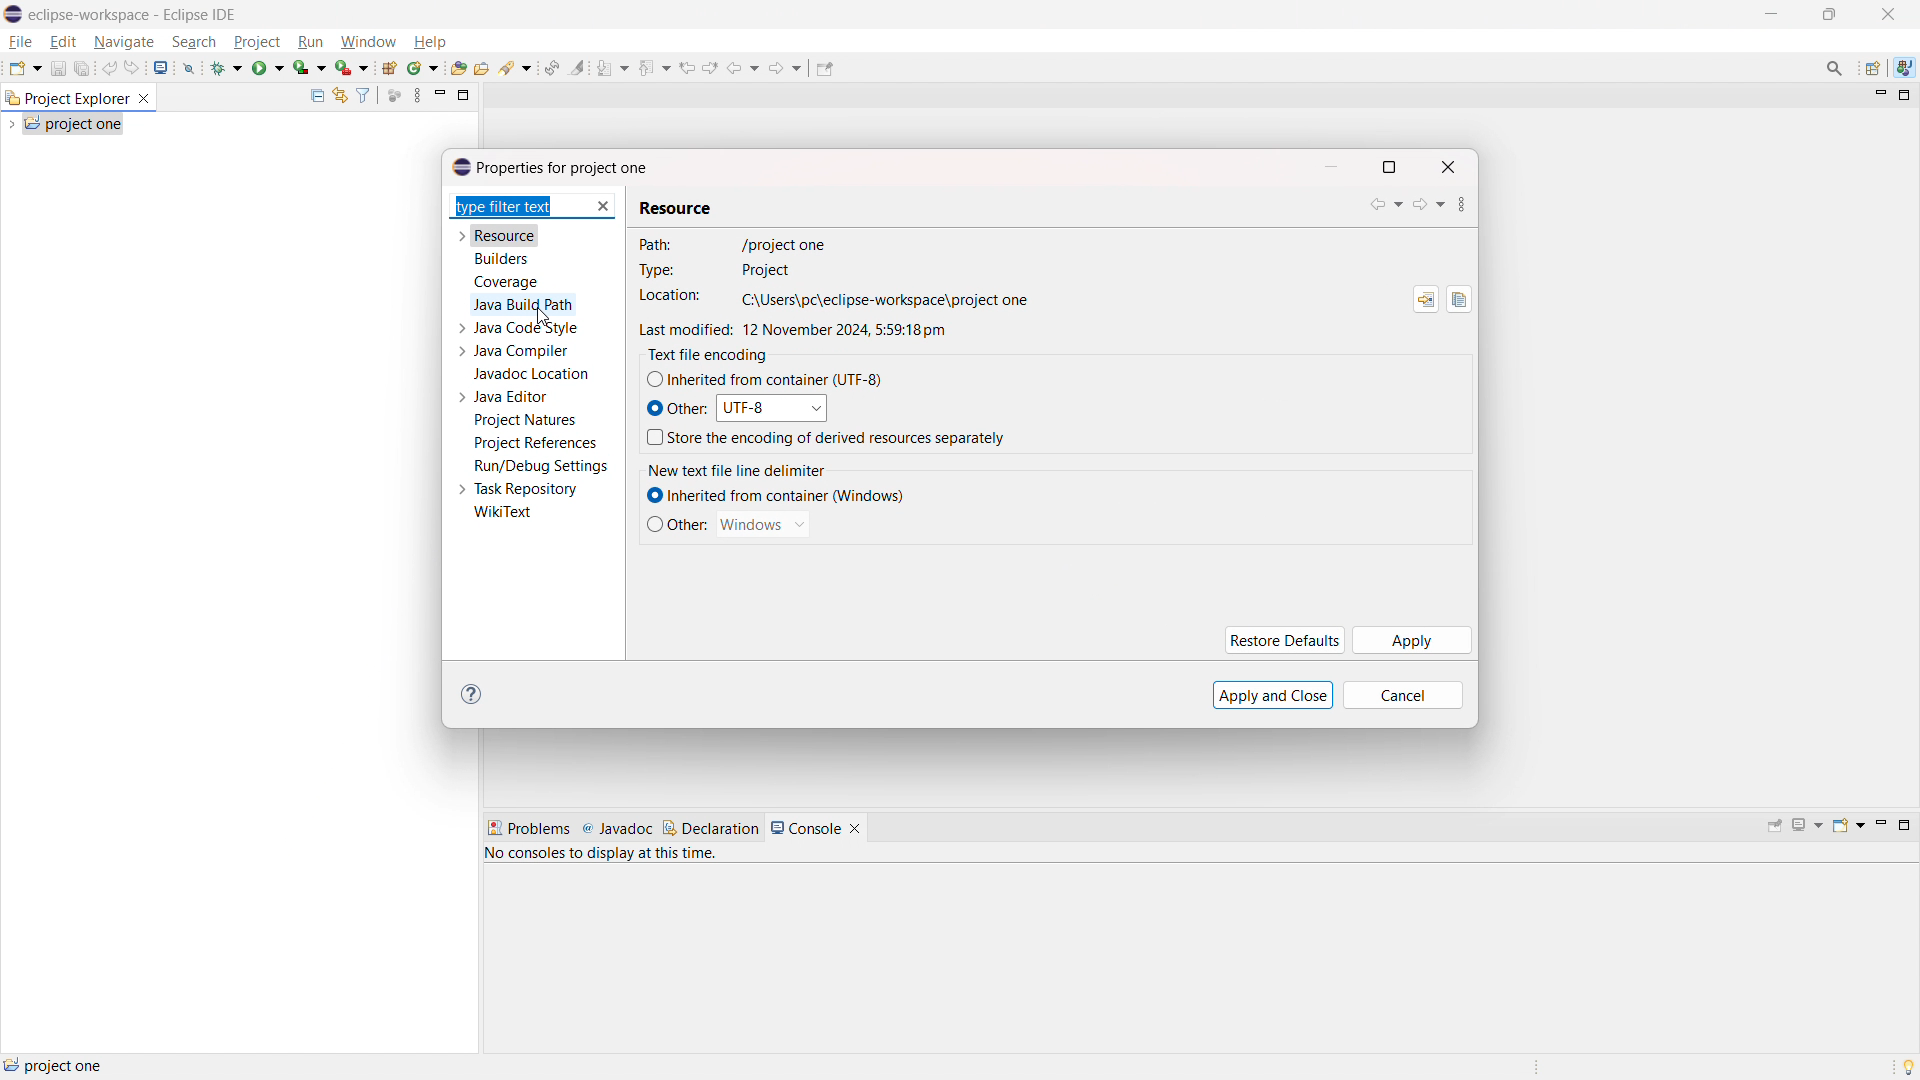 The width and height of the screenshot is (1920, 1080). I want to click on maximize, so click(1904, 825).